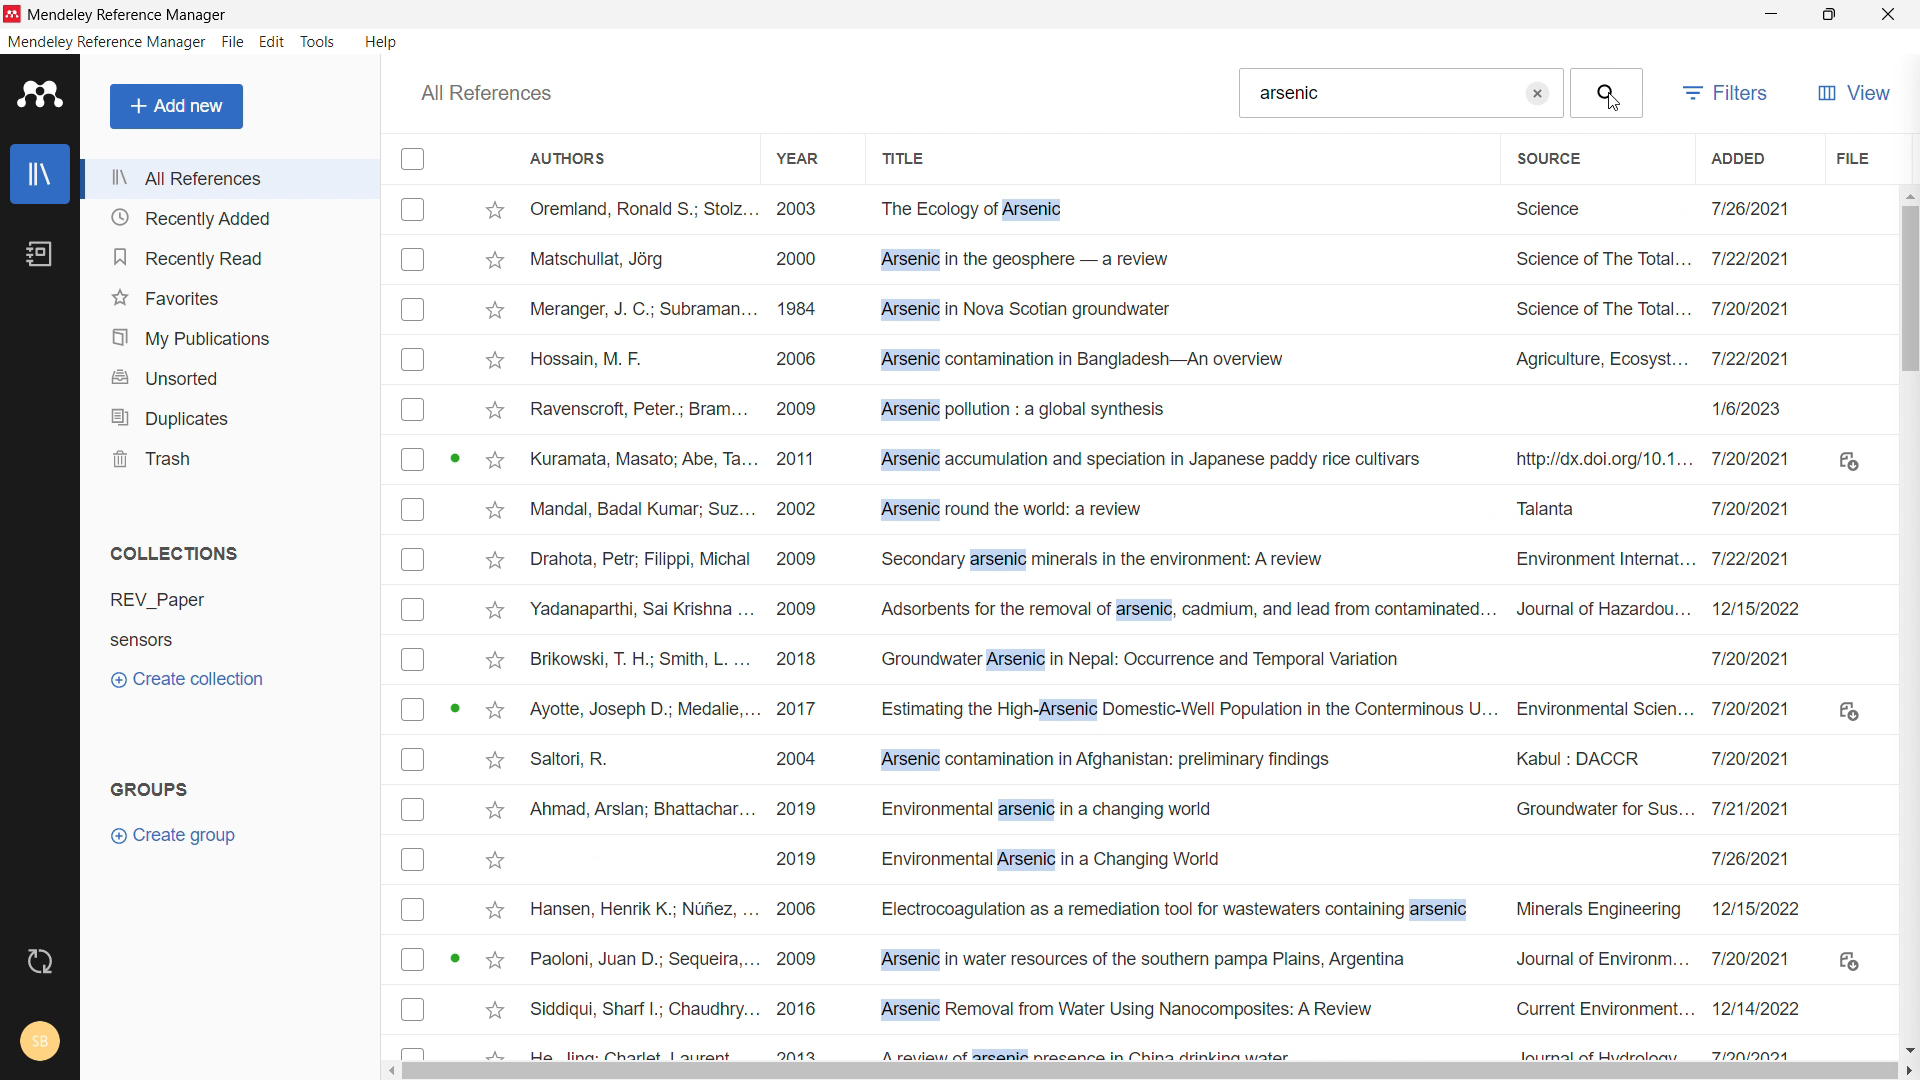  Describe the element at coordinates (232, 42) in the screenshot. I see `file` at that location.